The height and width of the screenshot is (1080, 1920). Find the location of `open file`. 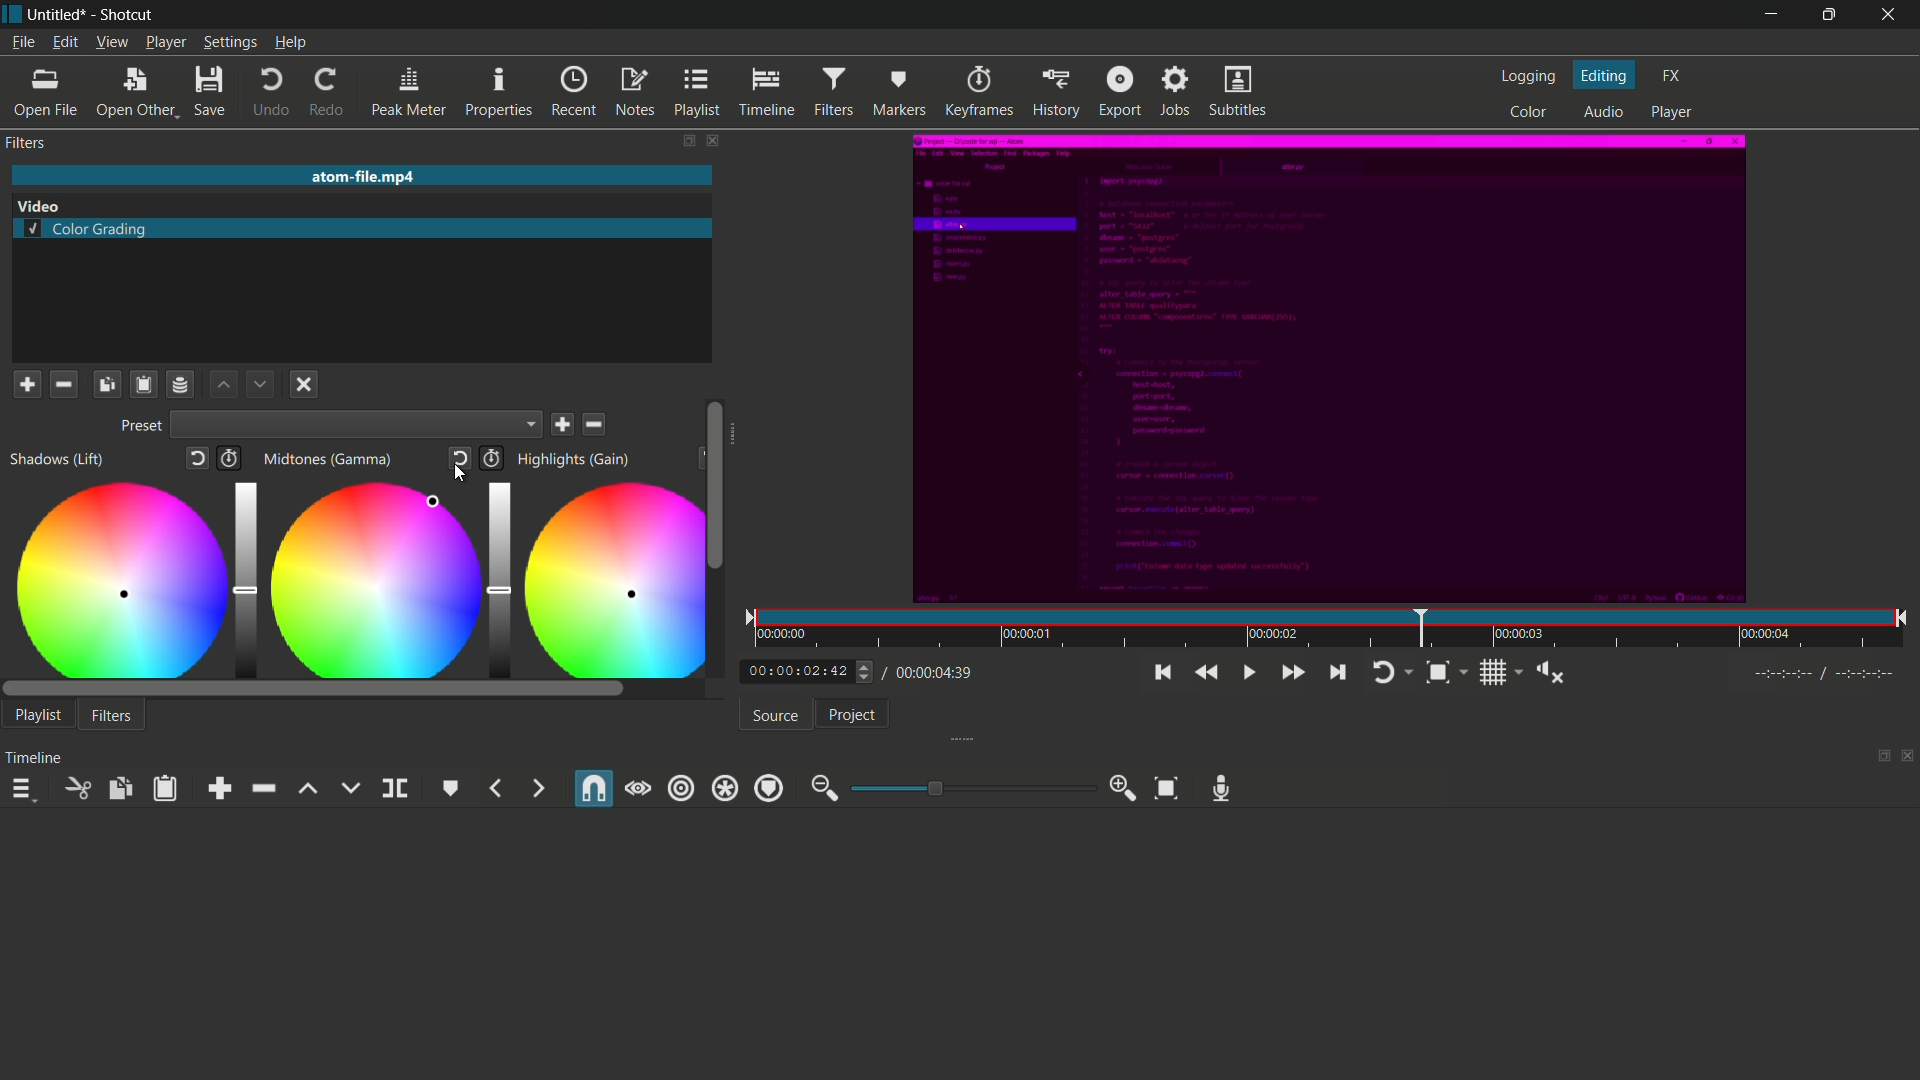

open file is located at coordinates (44, 95).